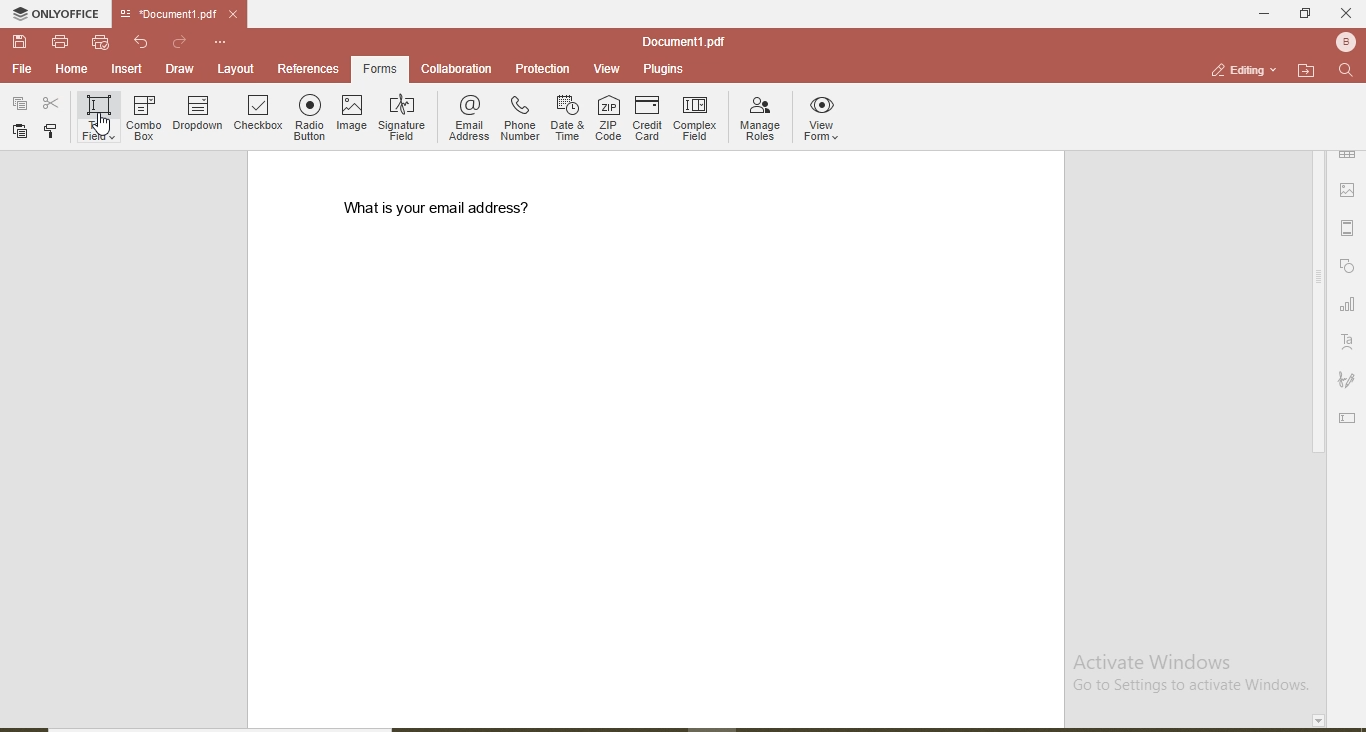  Describe the element at coordinates (235, 726) in the screenshot. I see `horizontal scroll bar` at that location.